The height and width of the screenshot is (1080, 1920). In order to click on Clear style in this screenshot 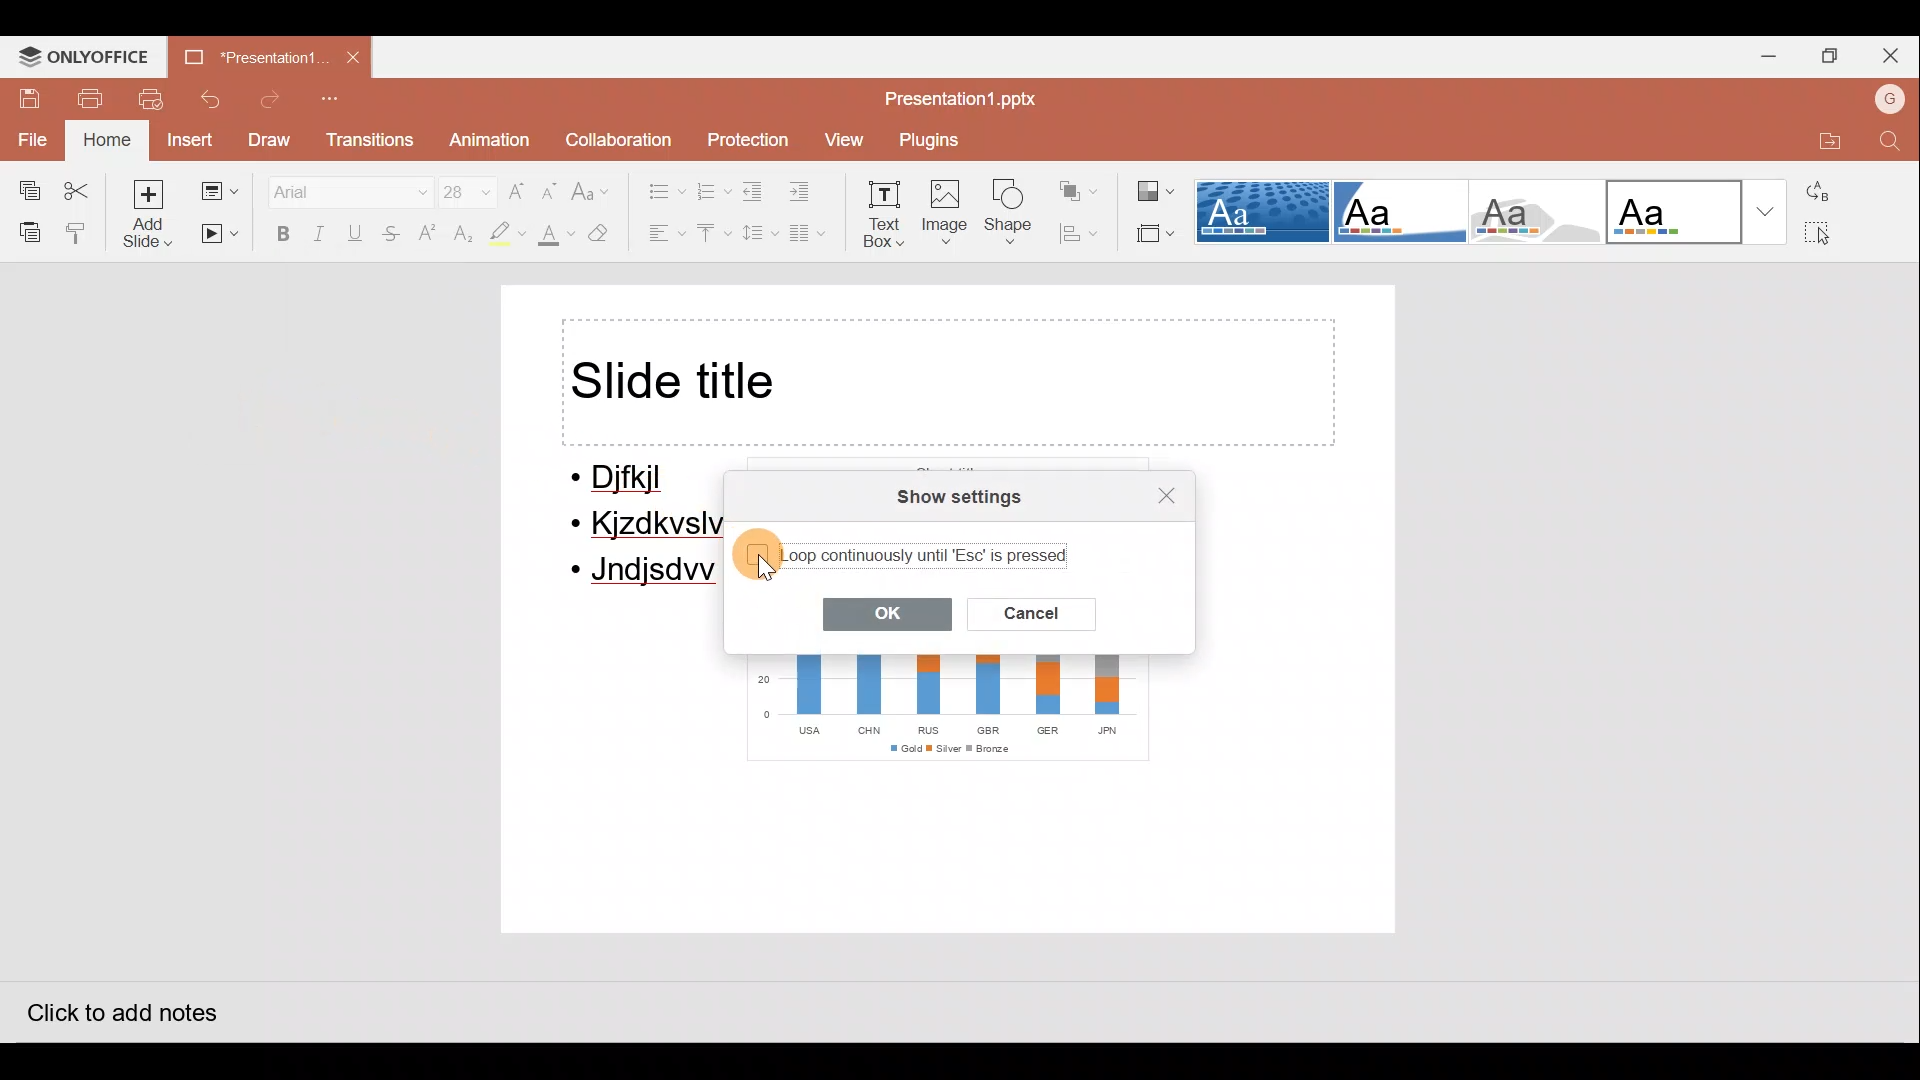, I will do `click(608, 236)`.